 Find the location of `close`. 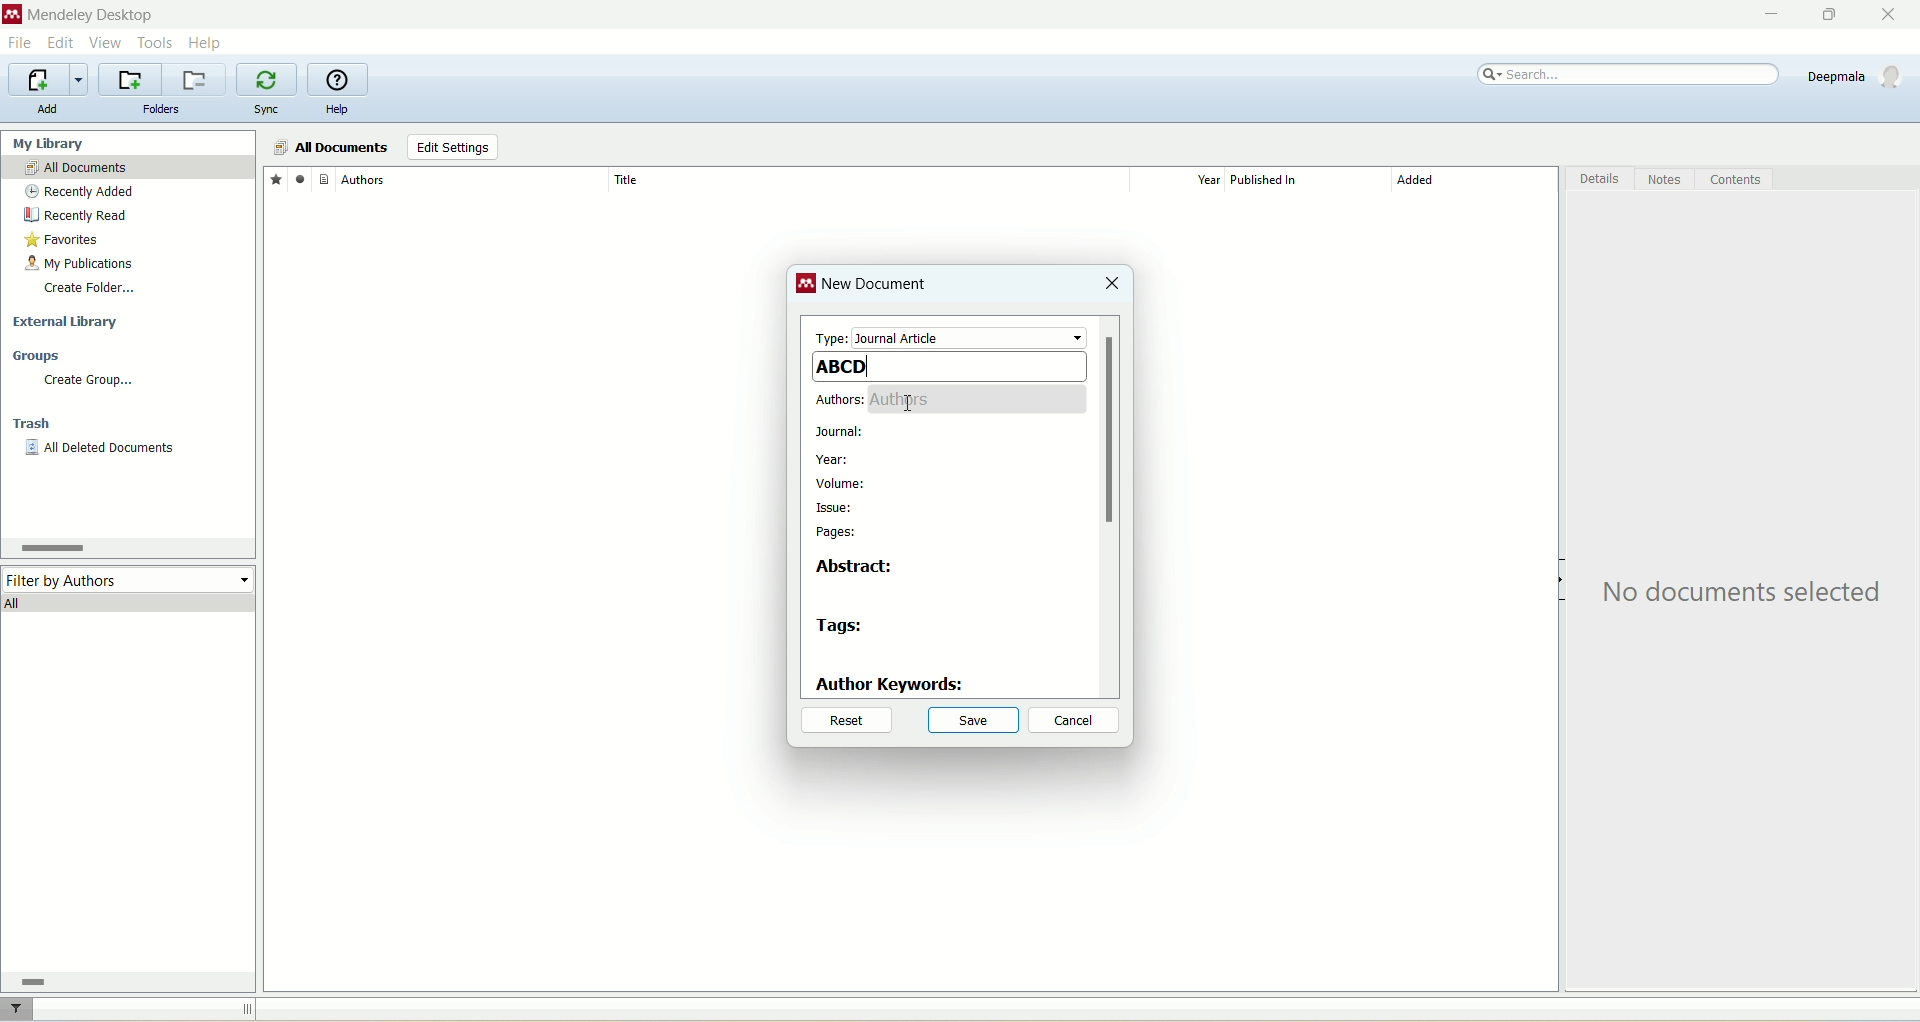

close is located at coordinates (1111, 285).